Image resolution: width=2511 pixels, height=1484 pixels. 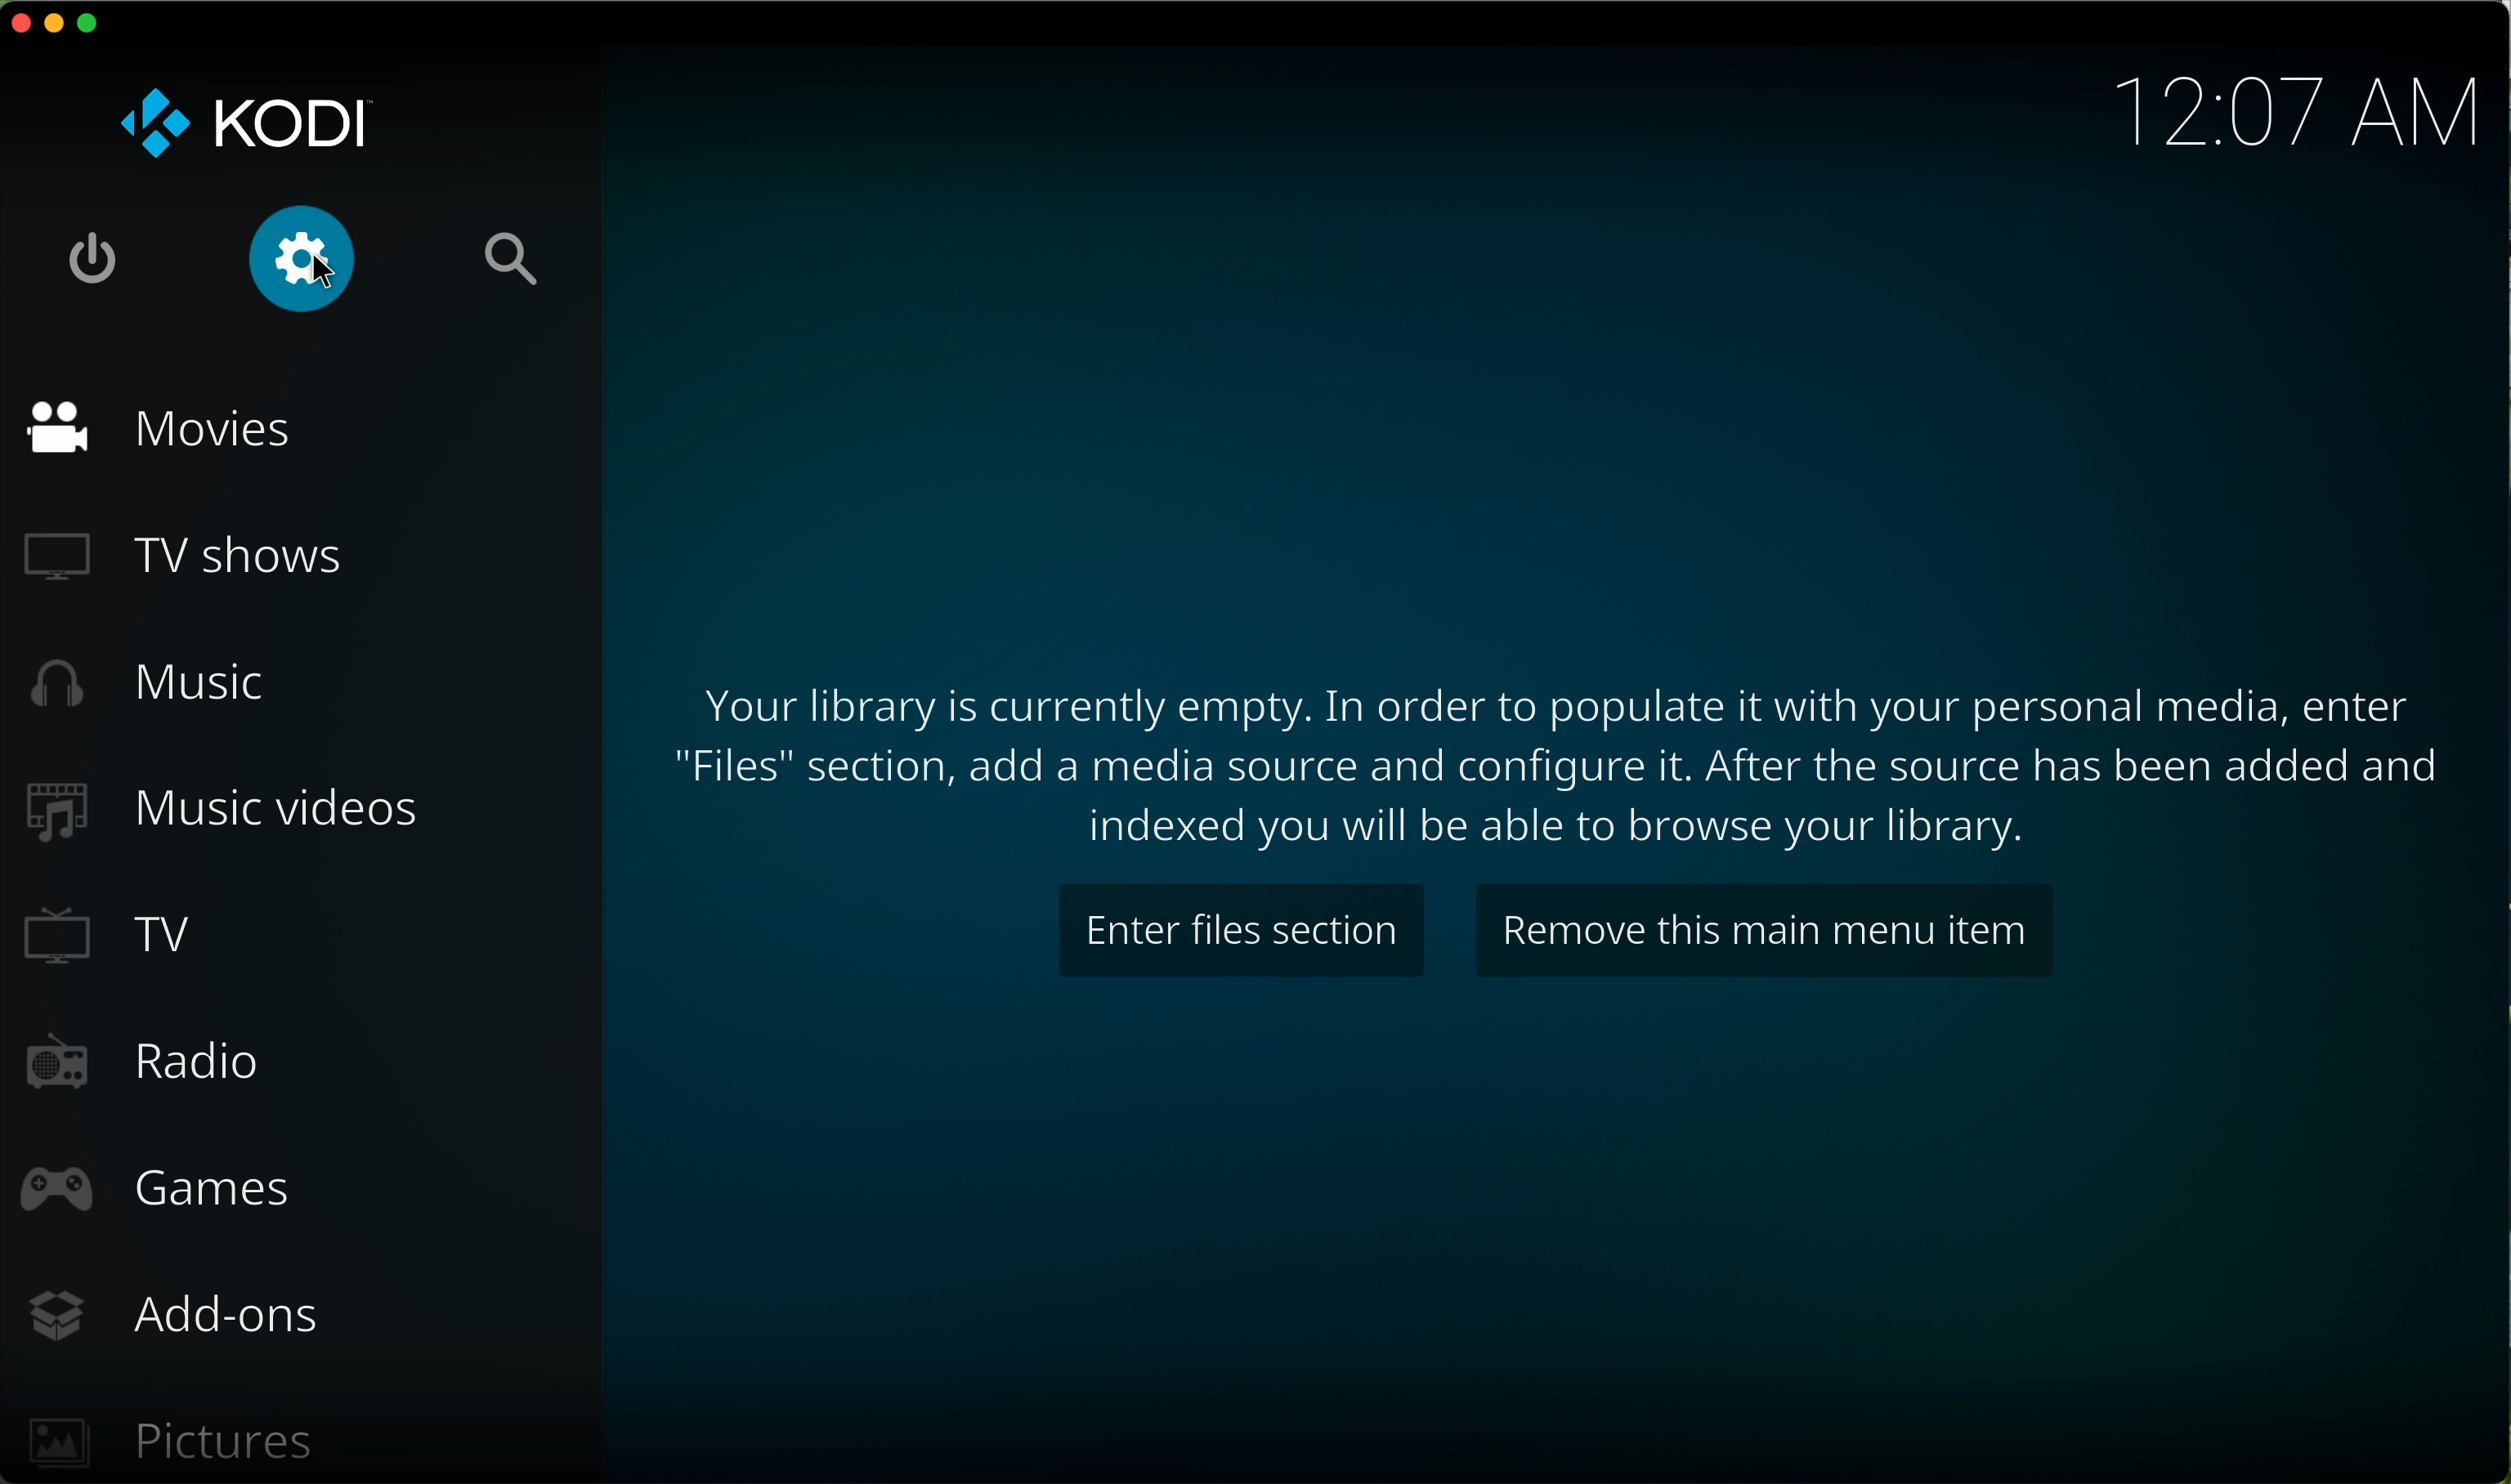 I want to click on TV, so click(x=111, y=935).